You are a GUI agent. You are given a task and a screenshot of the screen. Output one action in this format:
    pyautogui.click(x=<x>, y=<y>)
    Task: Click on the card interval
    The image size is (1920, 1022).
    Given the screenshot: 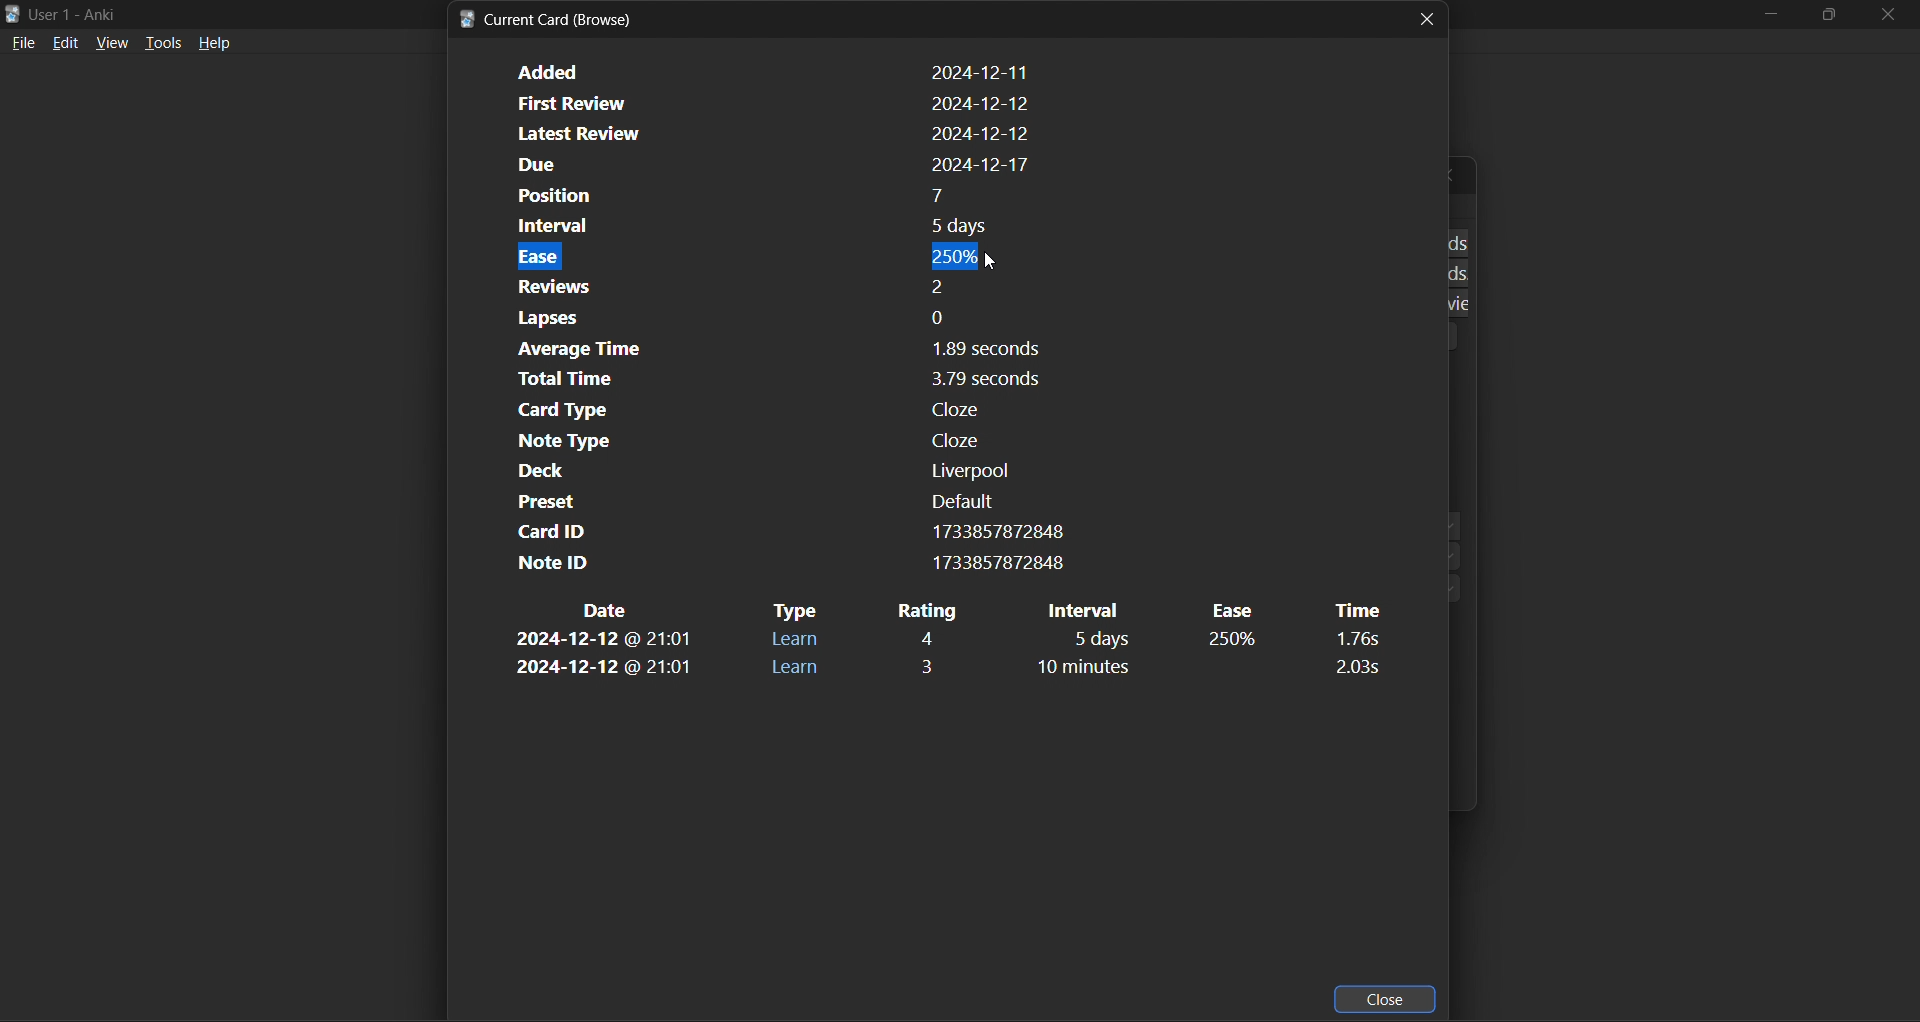 What is the action you would take?
    pyautogui.click(x=766, y=226)
    